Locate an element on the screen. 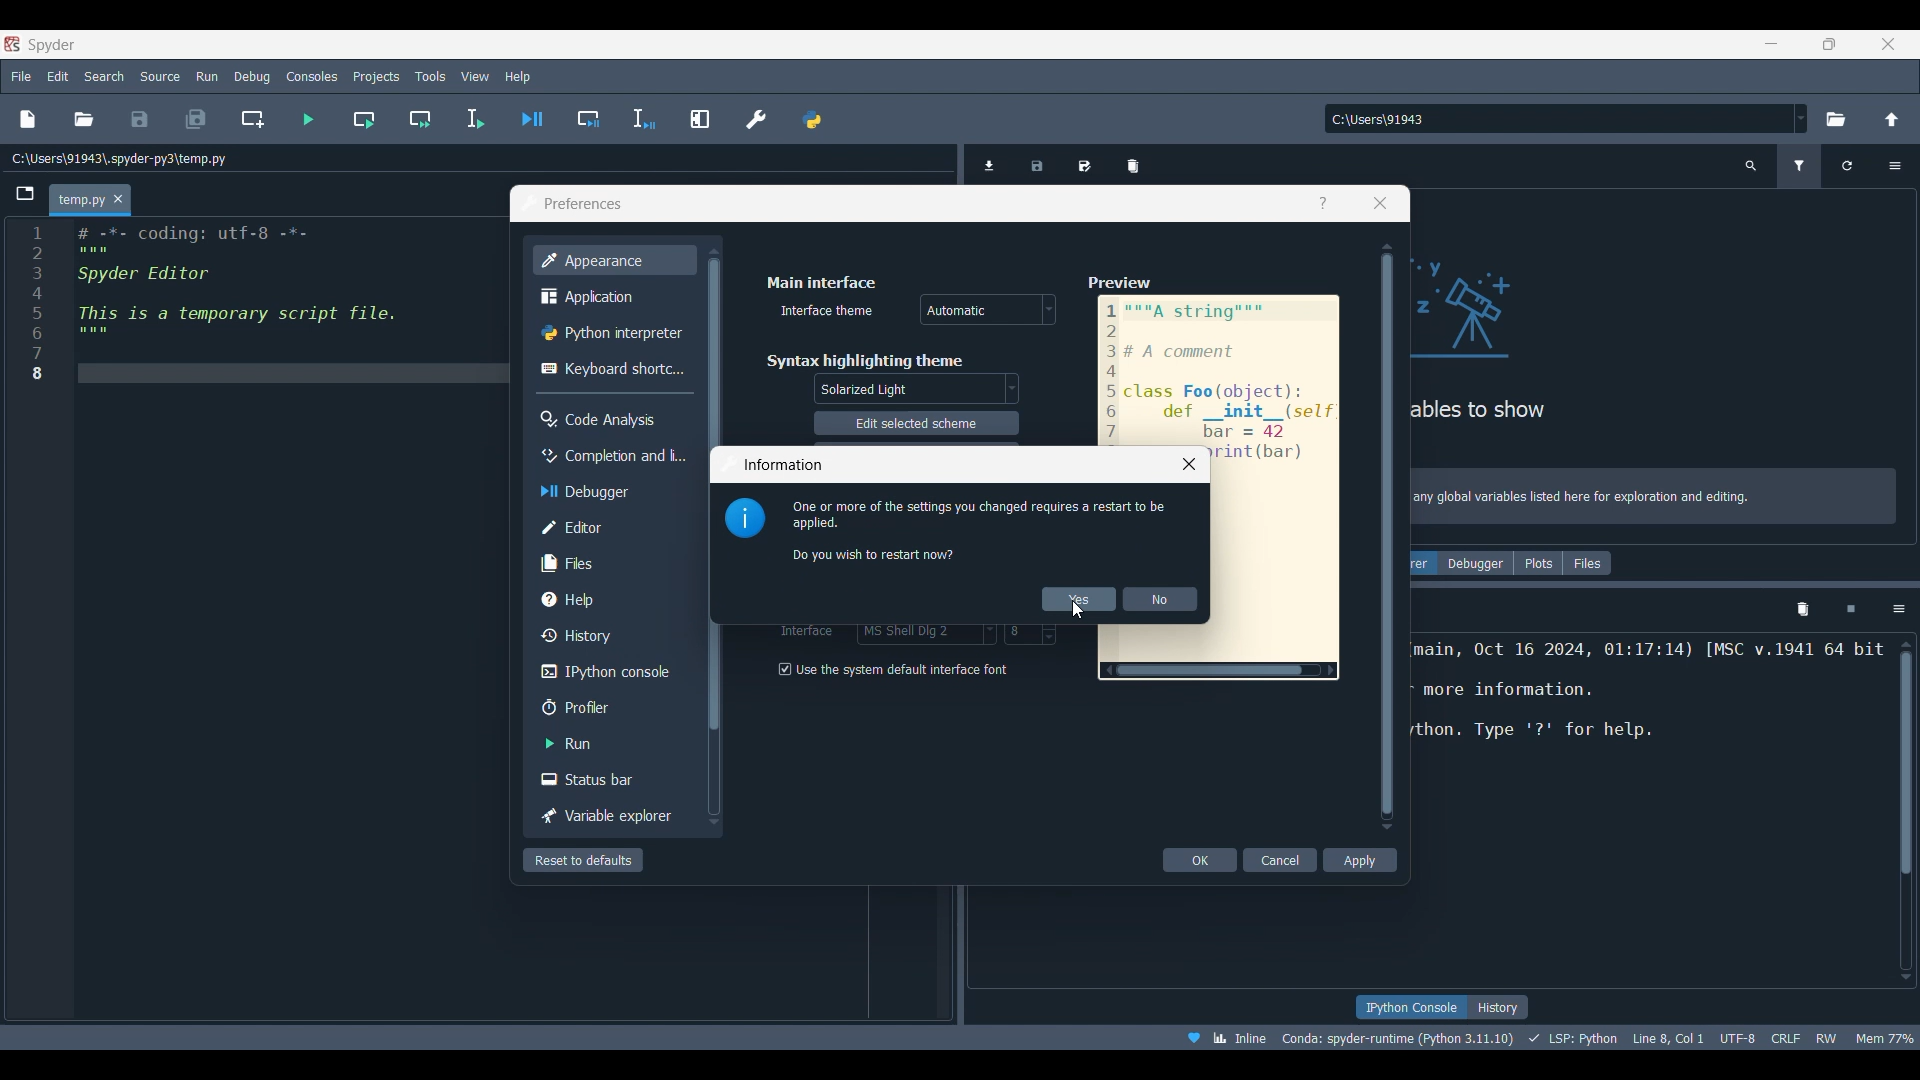 The height and width of the screenshot is (1080, 1920). Close interface is located at coordinates (1889, 44).